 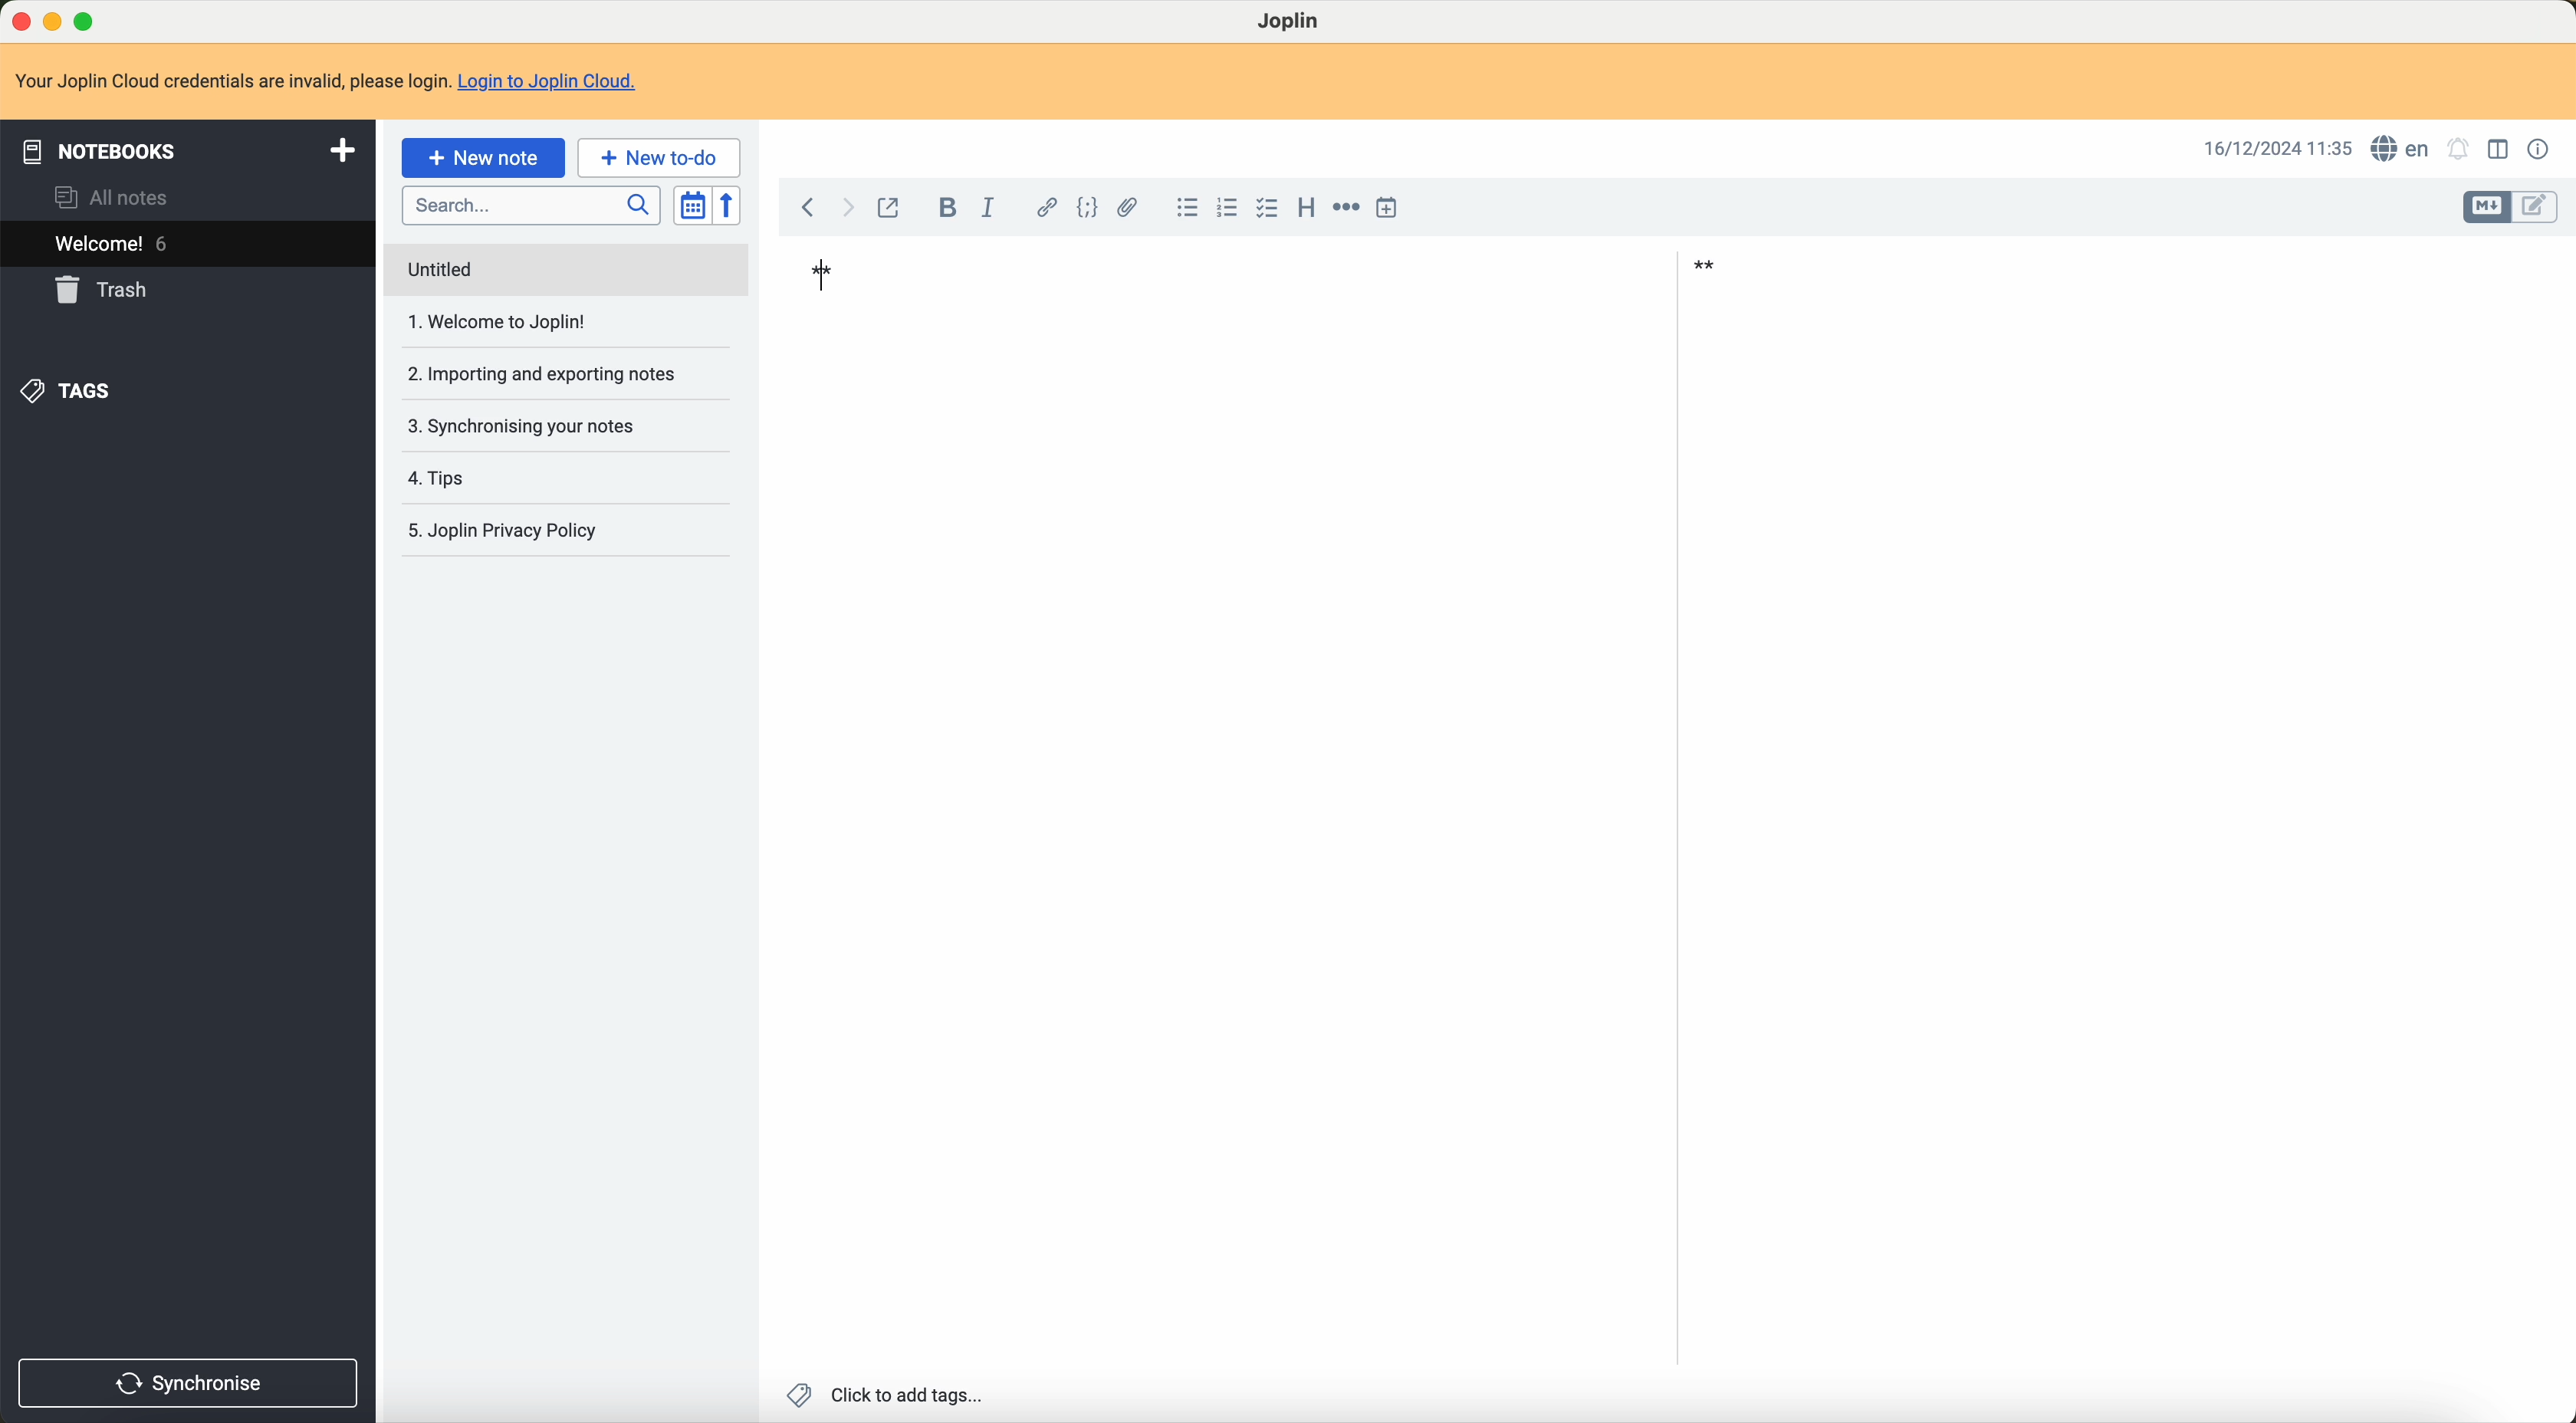 I want to click on maximize, so click(x=88, y=18).